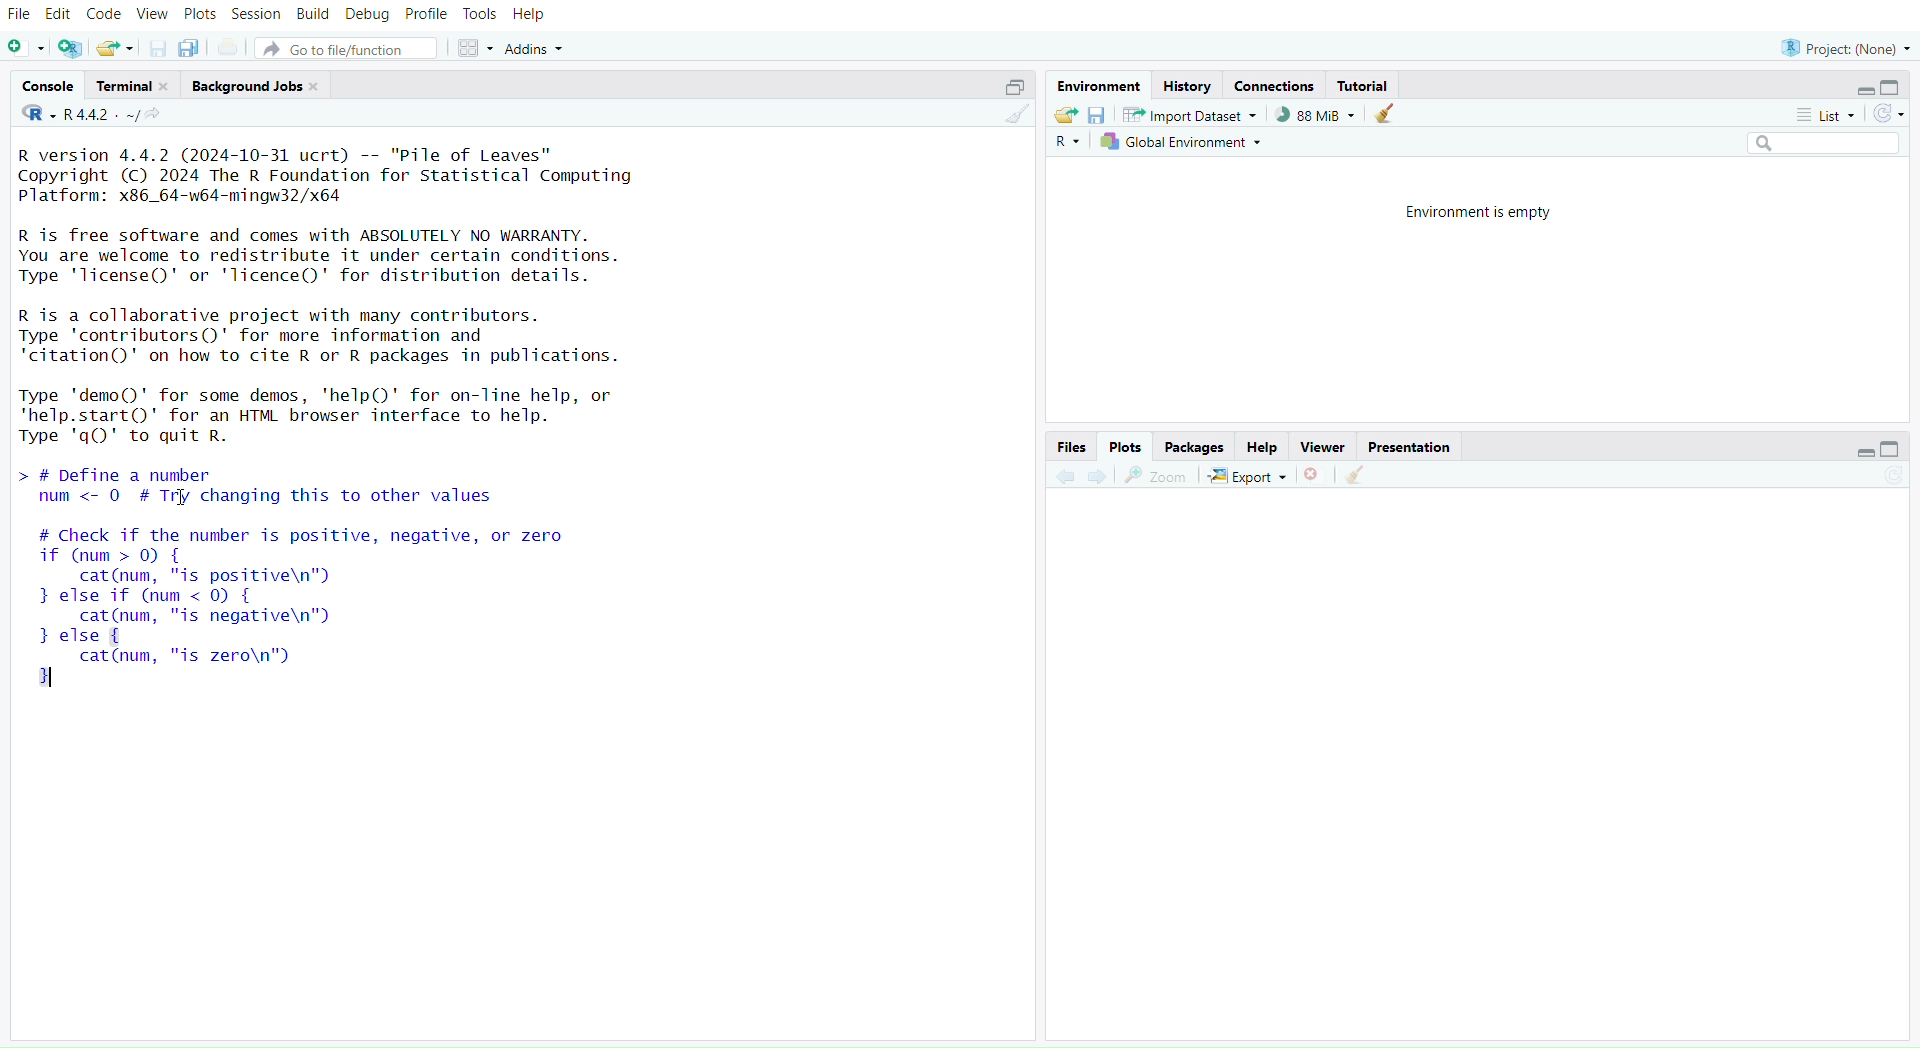 Image resolution: width=1920 pixels, height=1048 pixels. I want to click on > # Define a numbernum <- 0 # Try changing this to other values# Check if the number is positive, negative, or zeroif (num > 0) {cat(num, "is positive\n")} else if (num < 0) {cat(num, "is negative\n")} else {| cat(num, "is zero\n")}, so click(332, 583).